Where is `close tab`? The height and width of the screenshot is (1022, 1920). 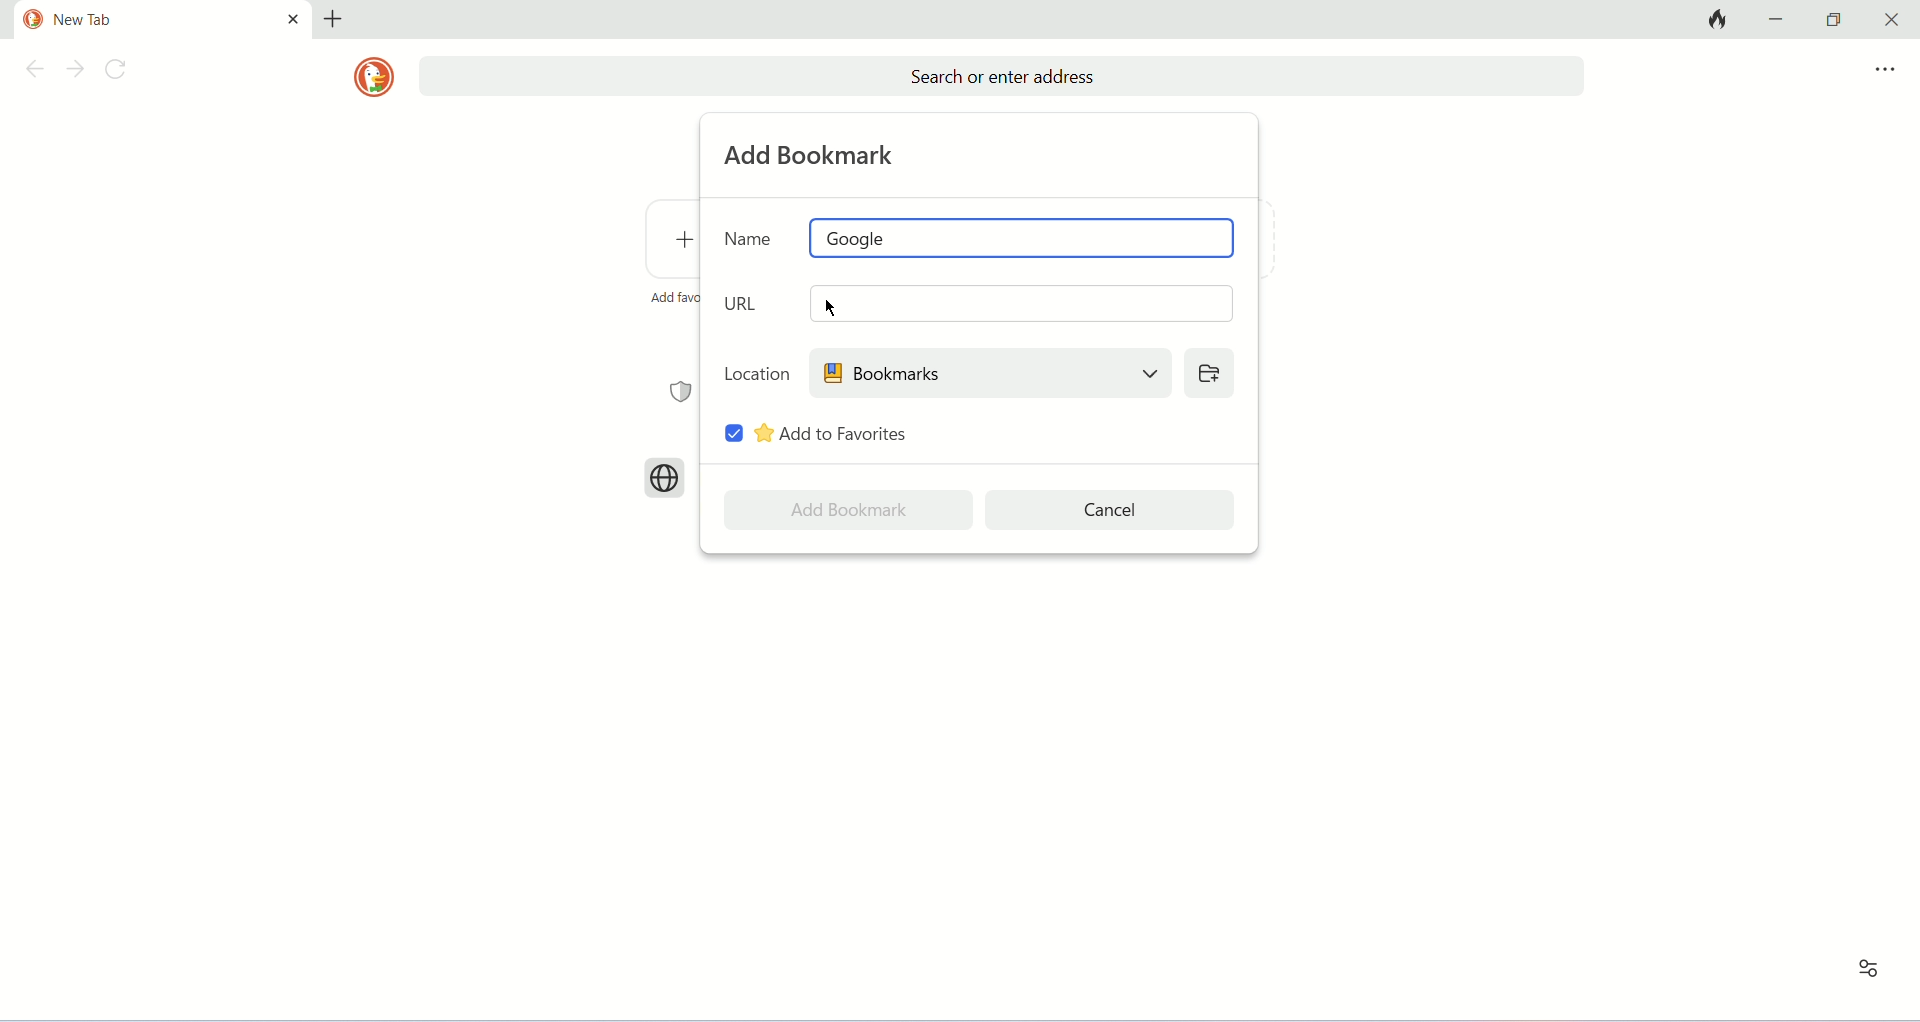
close tab is located at coordinates (293, 18).